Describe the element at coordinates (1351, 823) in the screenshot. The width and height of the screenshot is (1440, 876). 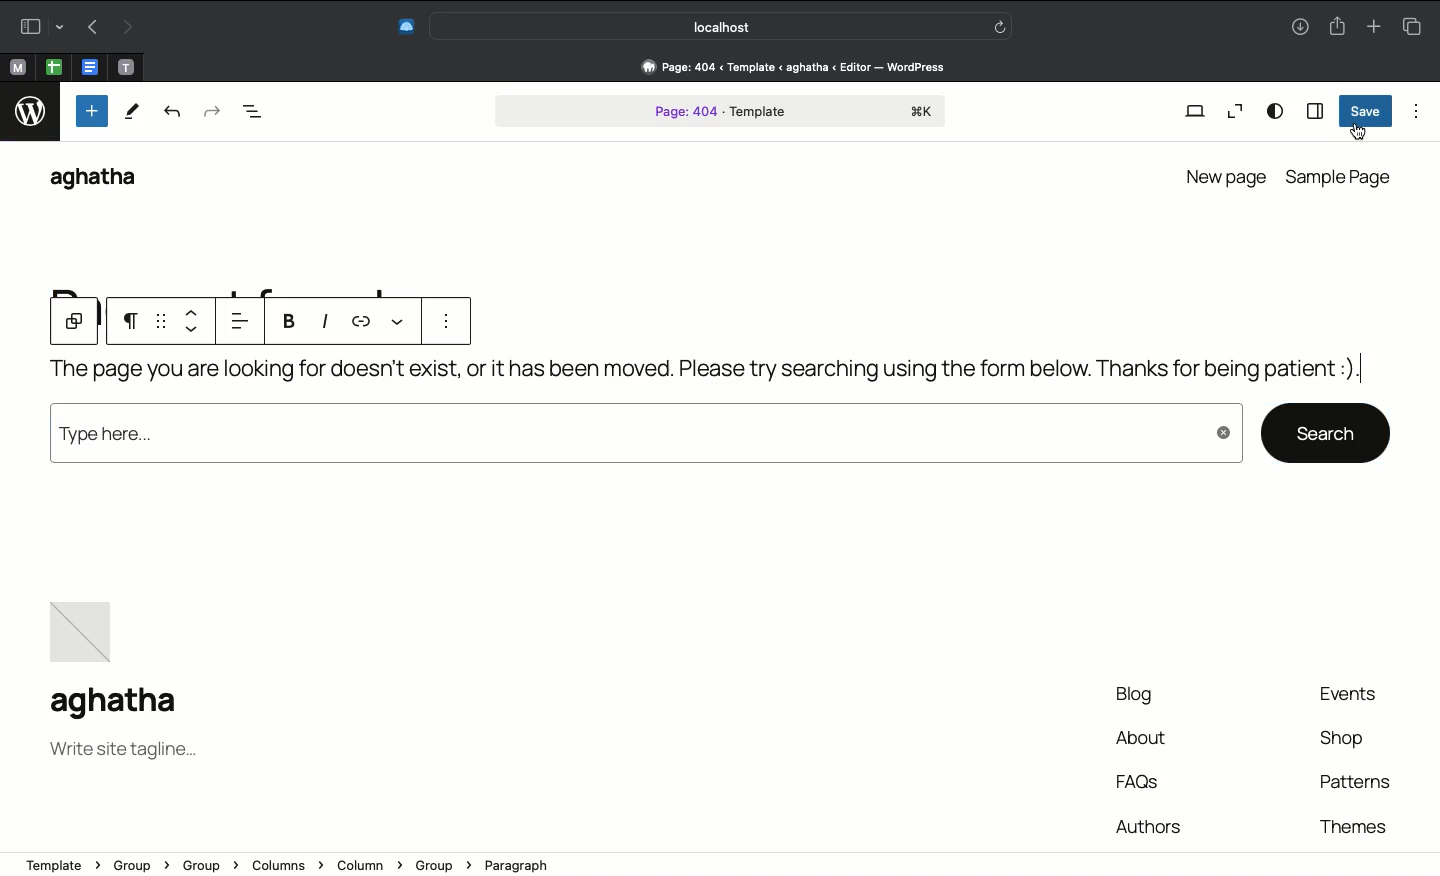
I see `theme` at that location.